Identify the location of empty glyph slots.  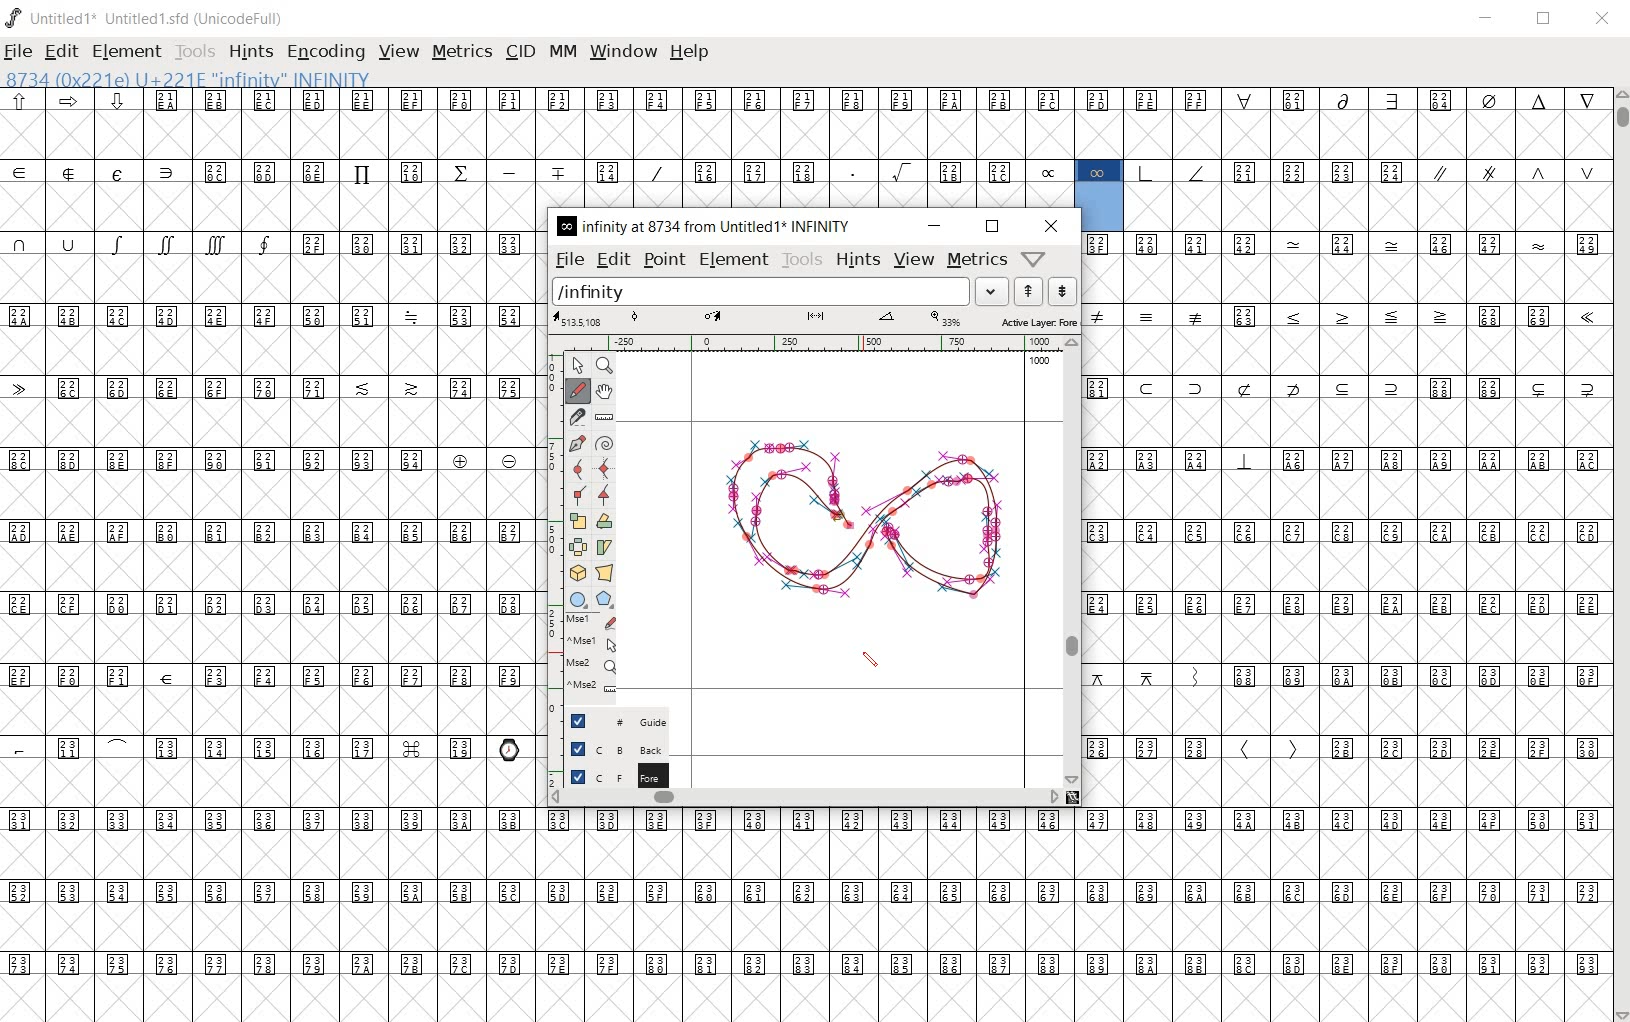
(1349, 494).